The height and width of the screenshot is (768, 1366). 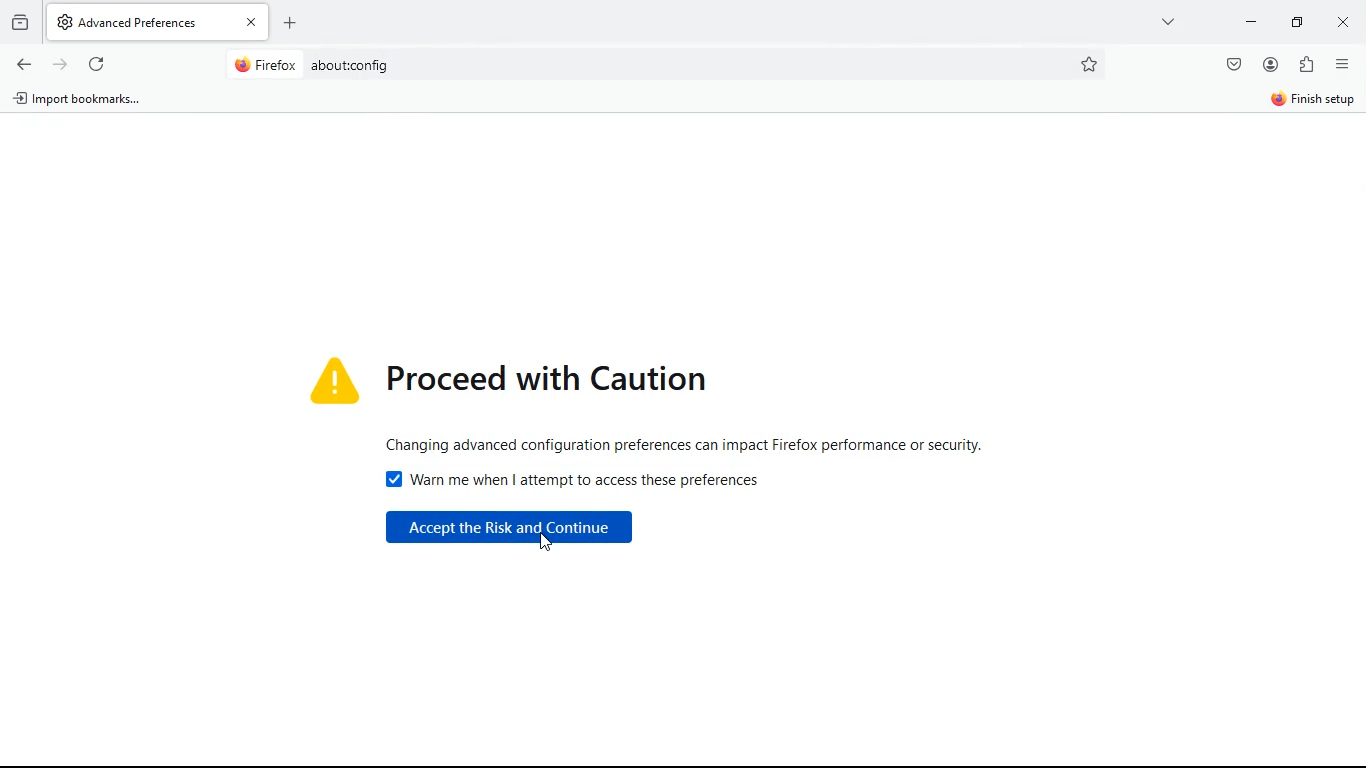 I want to click on Search bar, so click(x=658, y=65).